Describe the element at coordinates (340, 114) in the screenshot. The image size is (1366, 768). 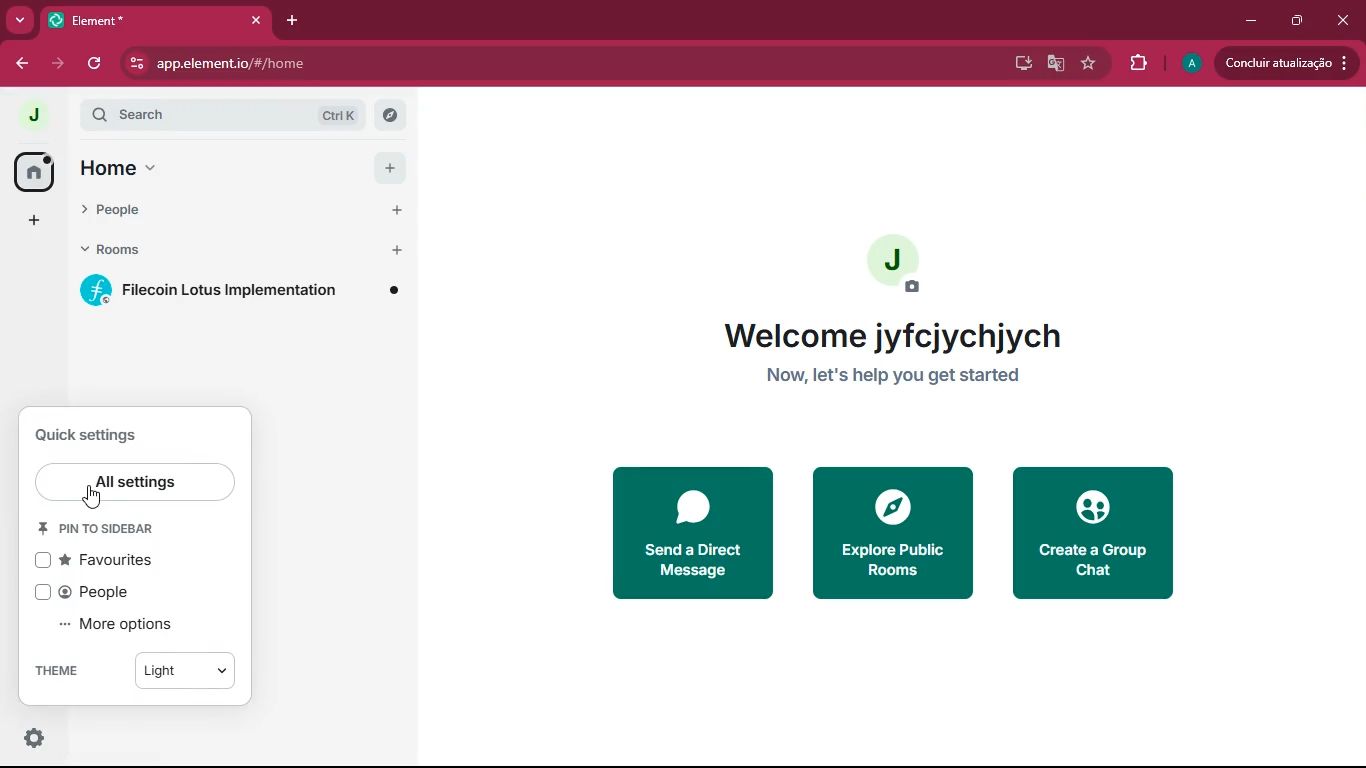
I see `ctrl K` at that location.